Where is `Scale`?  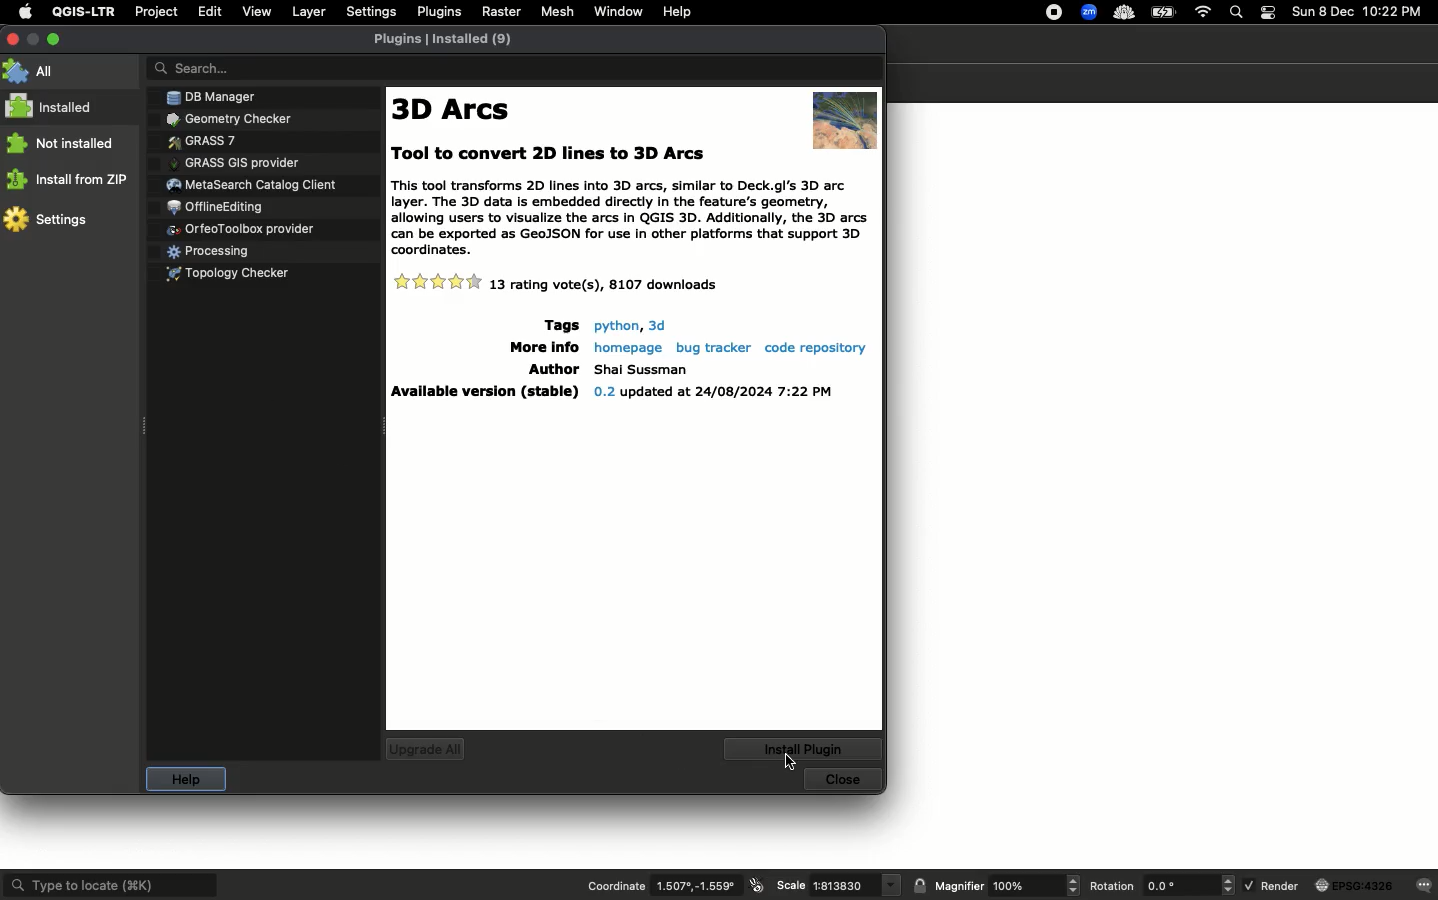
Scale is located at coordinates (791, 884).